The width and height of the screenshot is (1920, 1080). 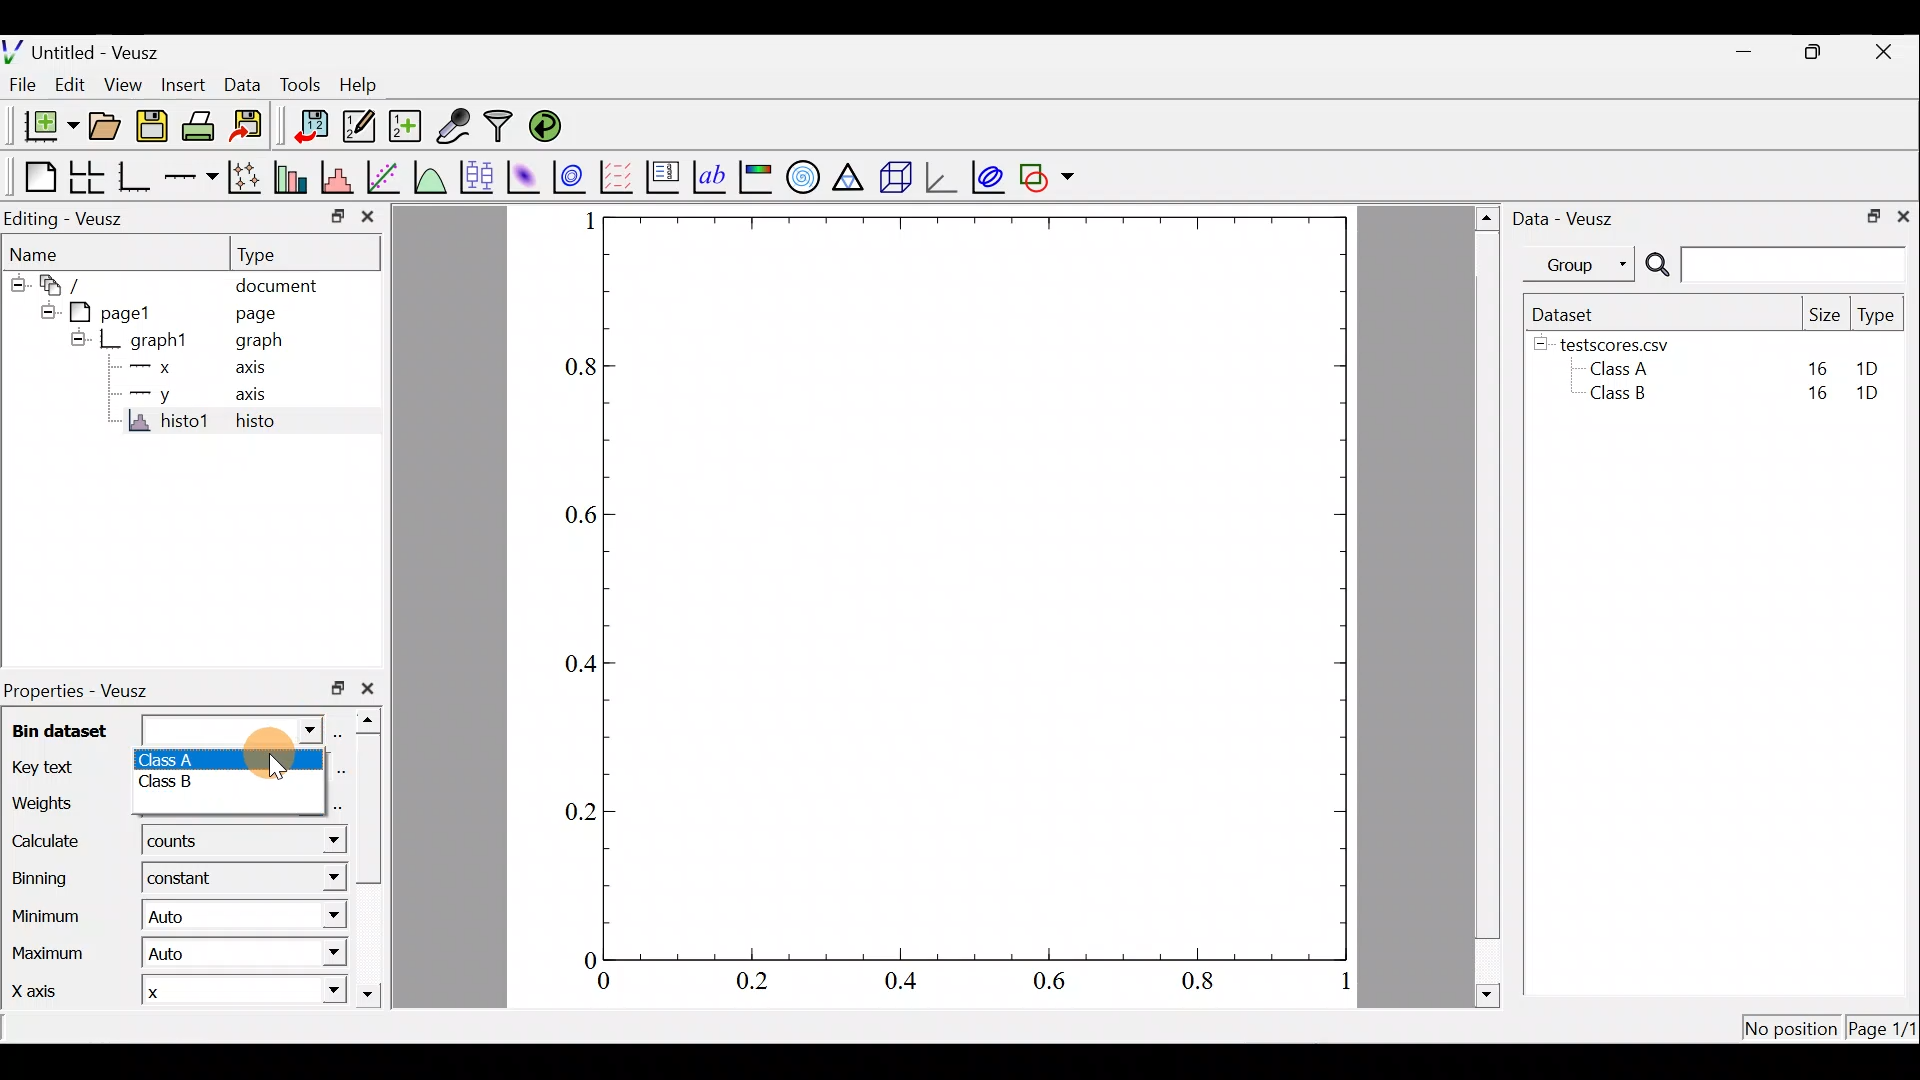 I want to click on Class B, so click(x=188, y=785).